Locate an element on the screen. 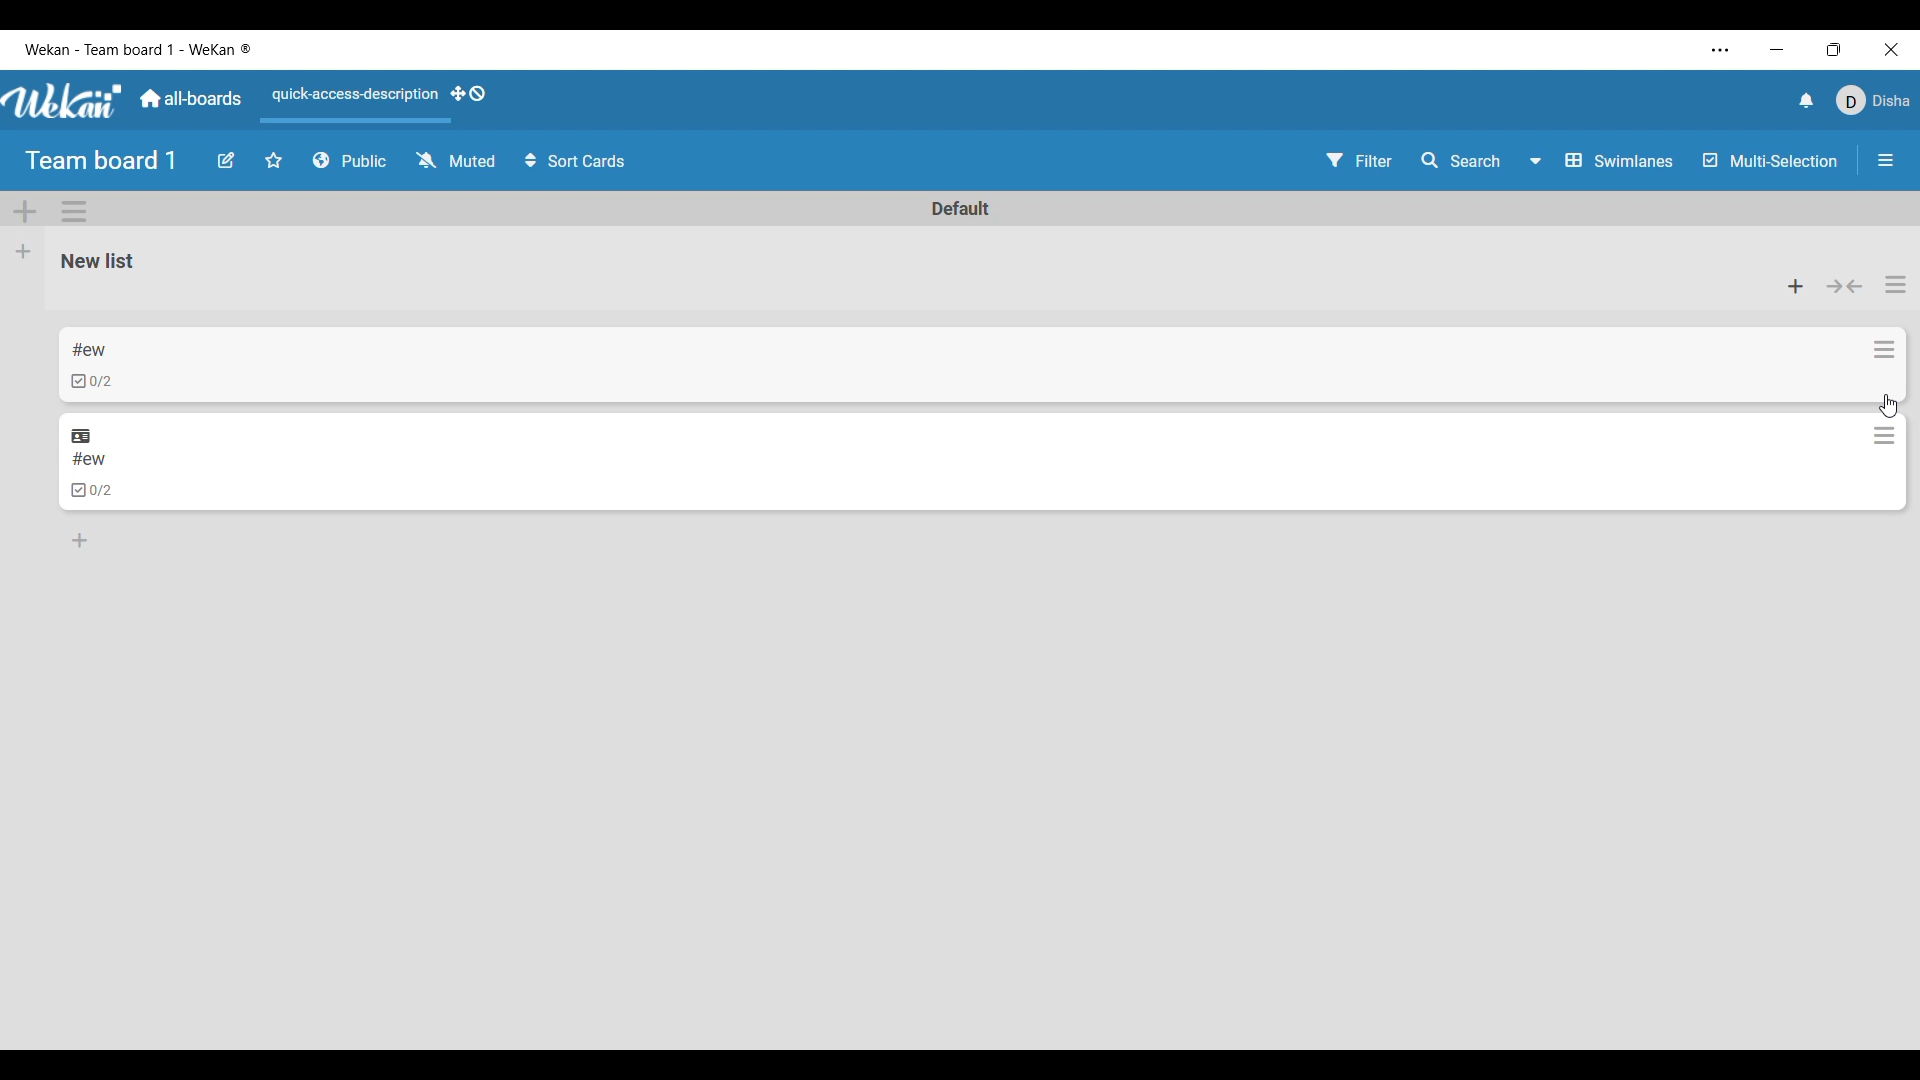 The height and width of the screenshot is (1080, 1920). More settings is located at coordinates (1721, 51).